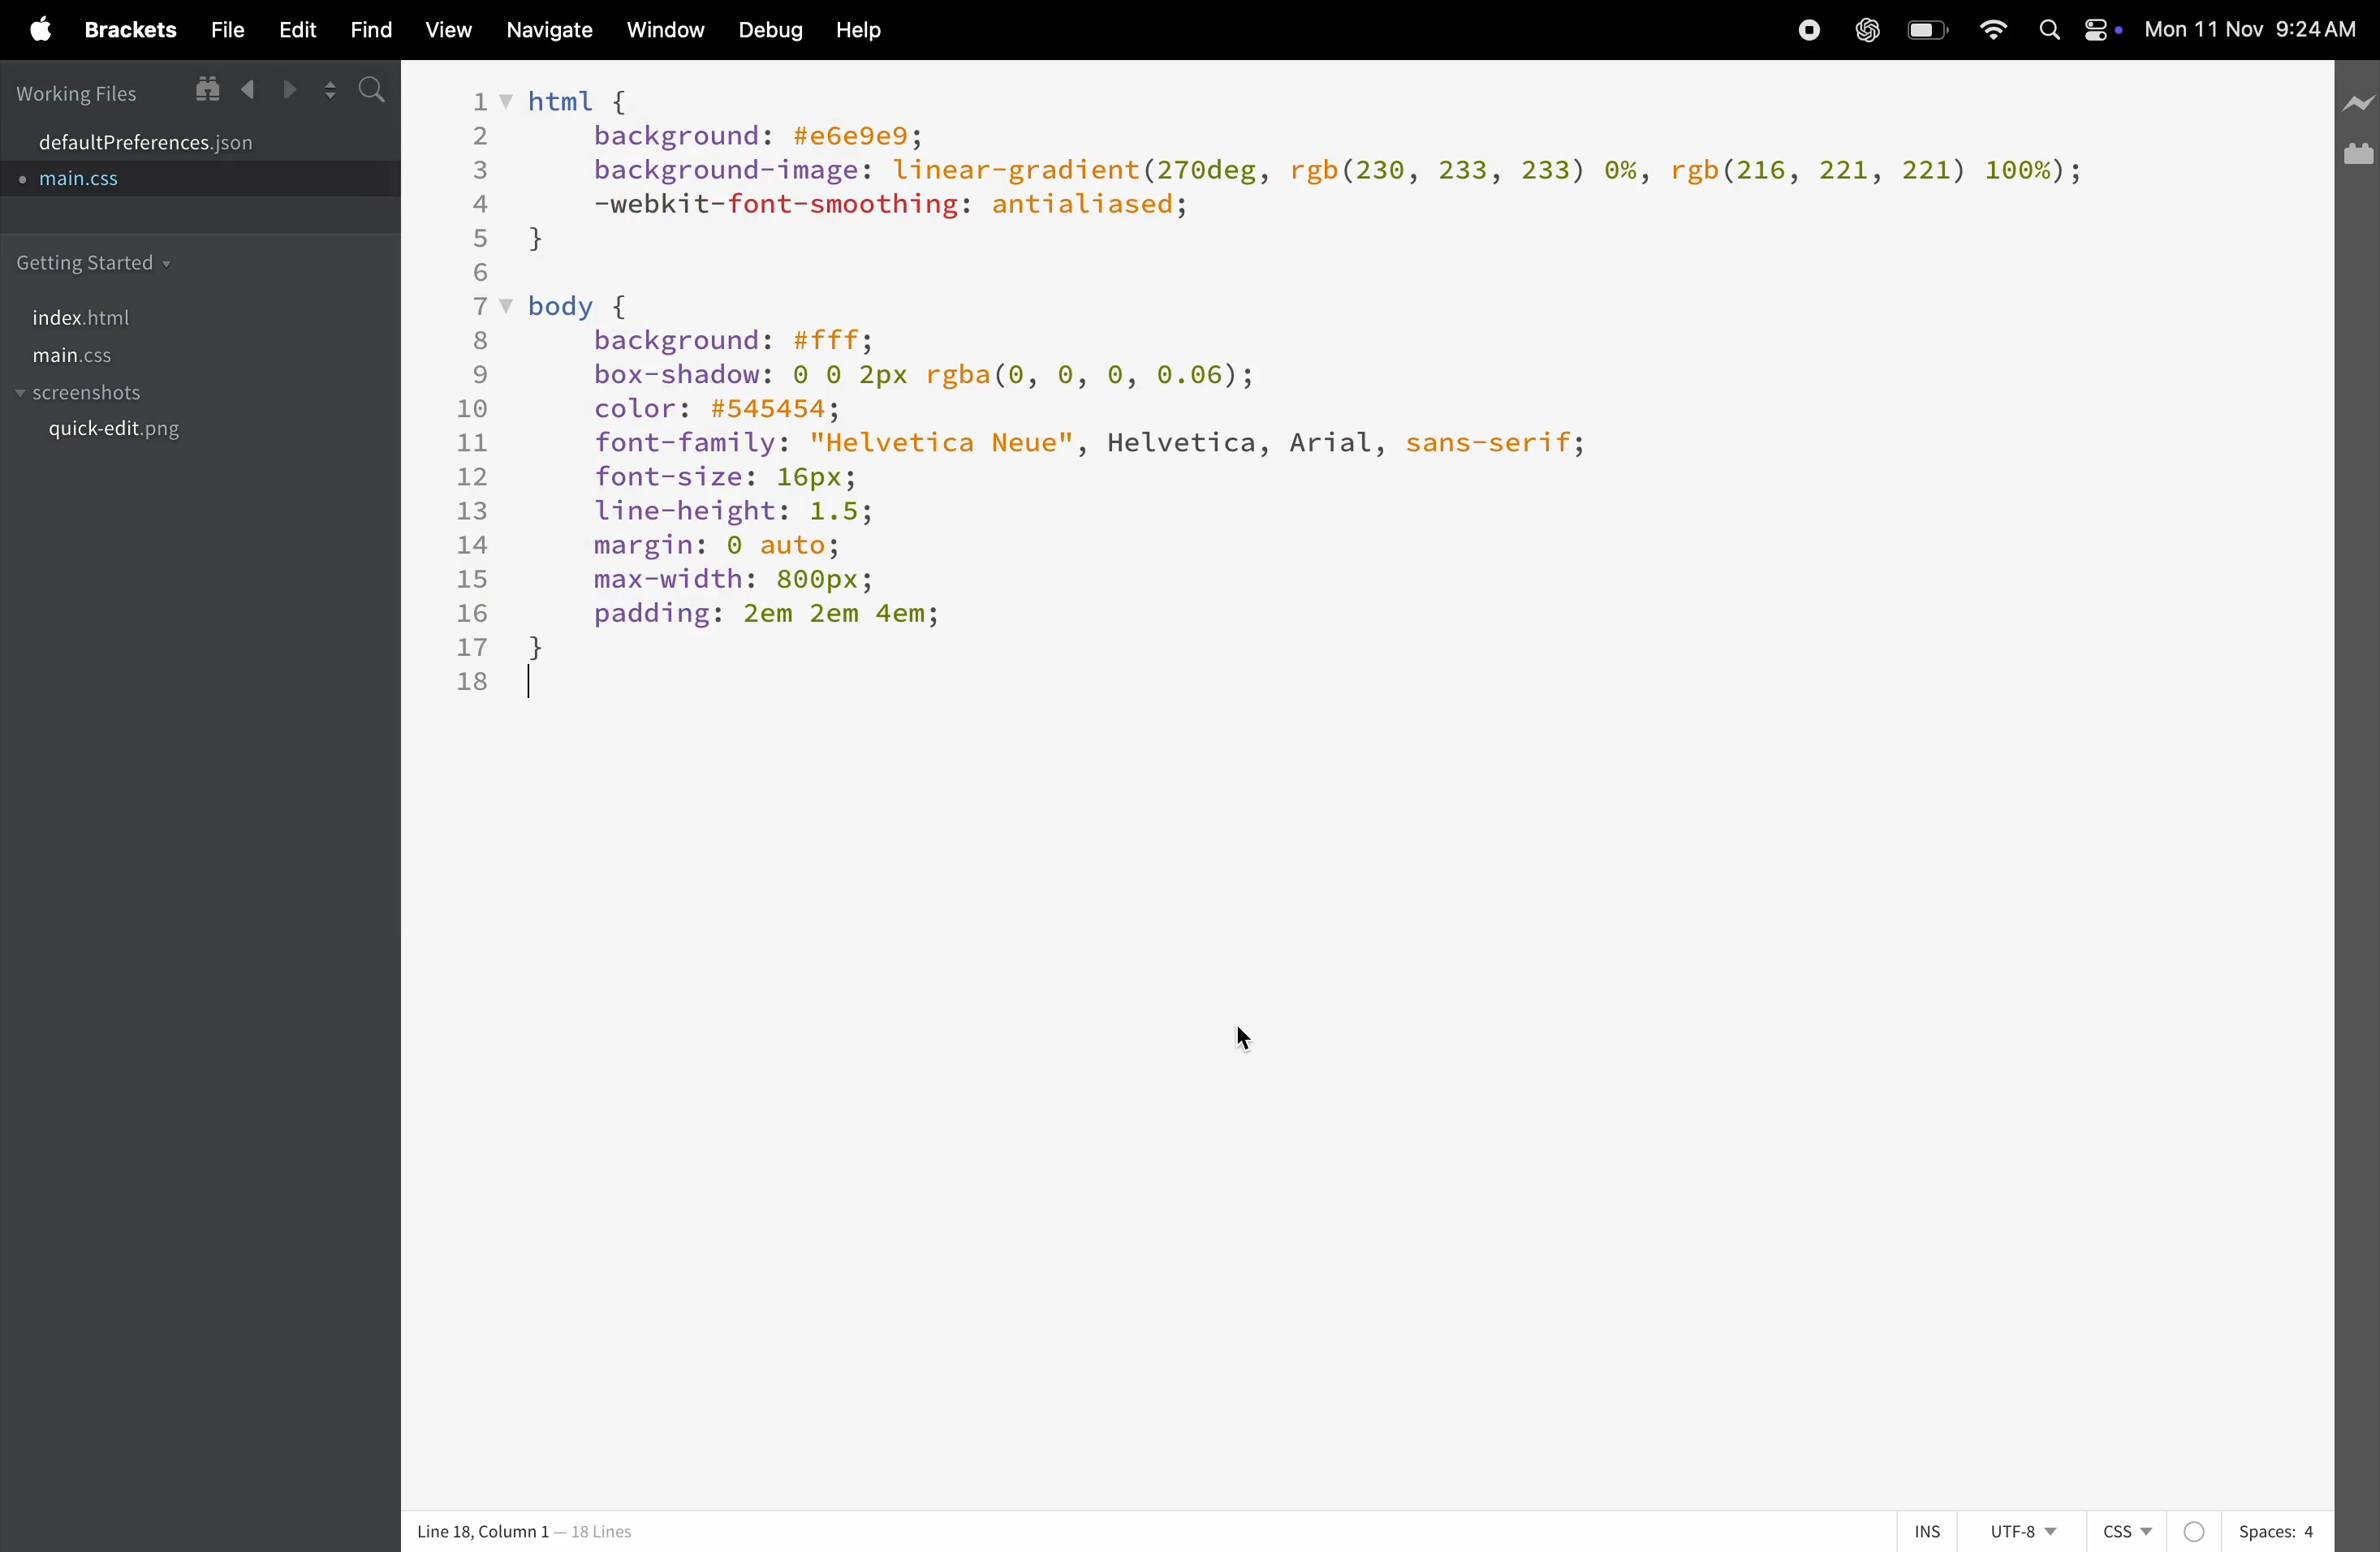 The image size is (2380, 1552). I want to click on main.css, so click(100, 186).